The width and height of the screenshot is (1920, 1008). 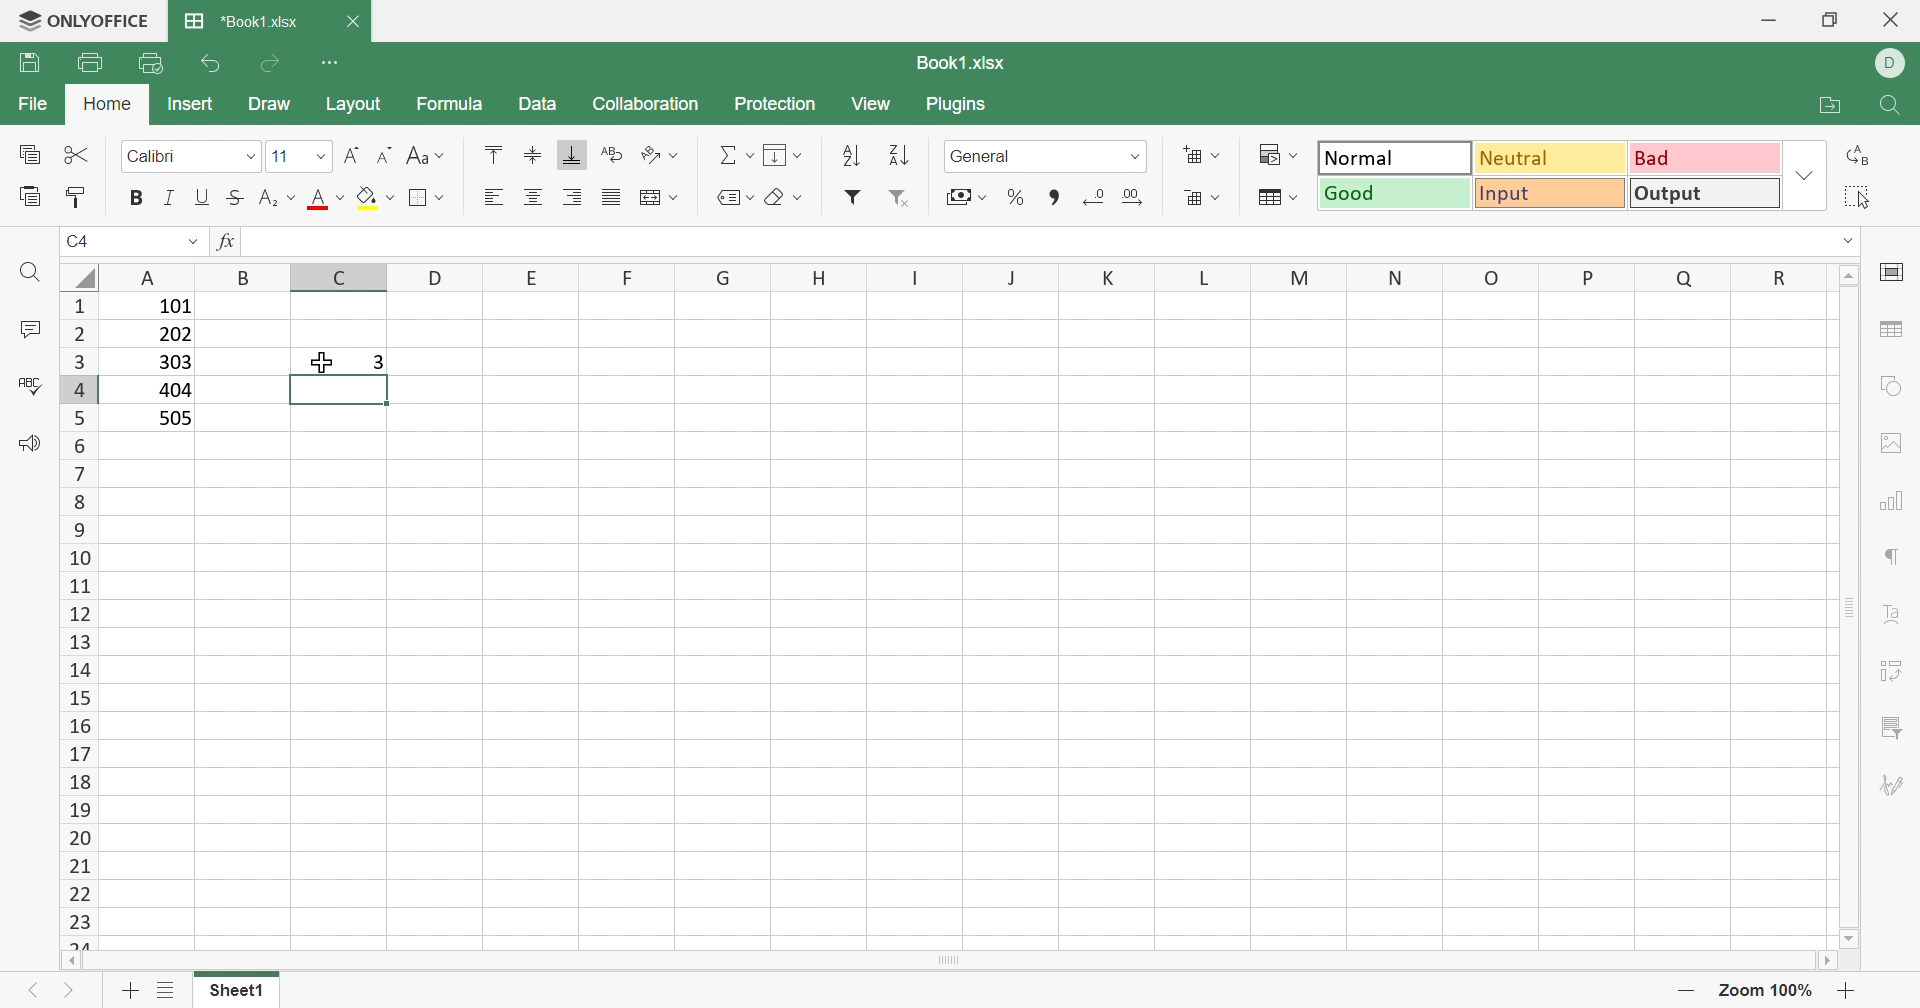 What do you see at coordinates (80, 195) in the screenshot?
I see `Copy Style` at bounding box center [80, 195].